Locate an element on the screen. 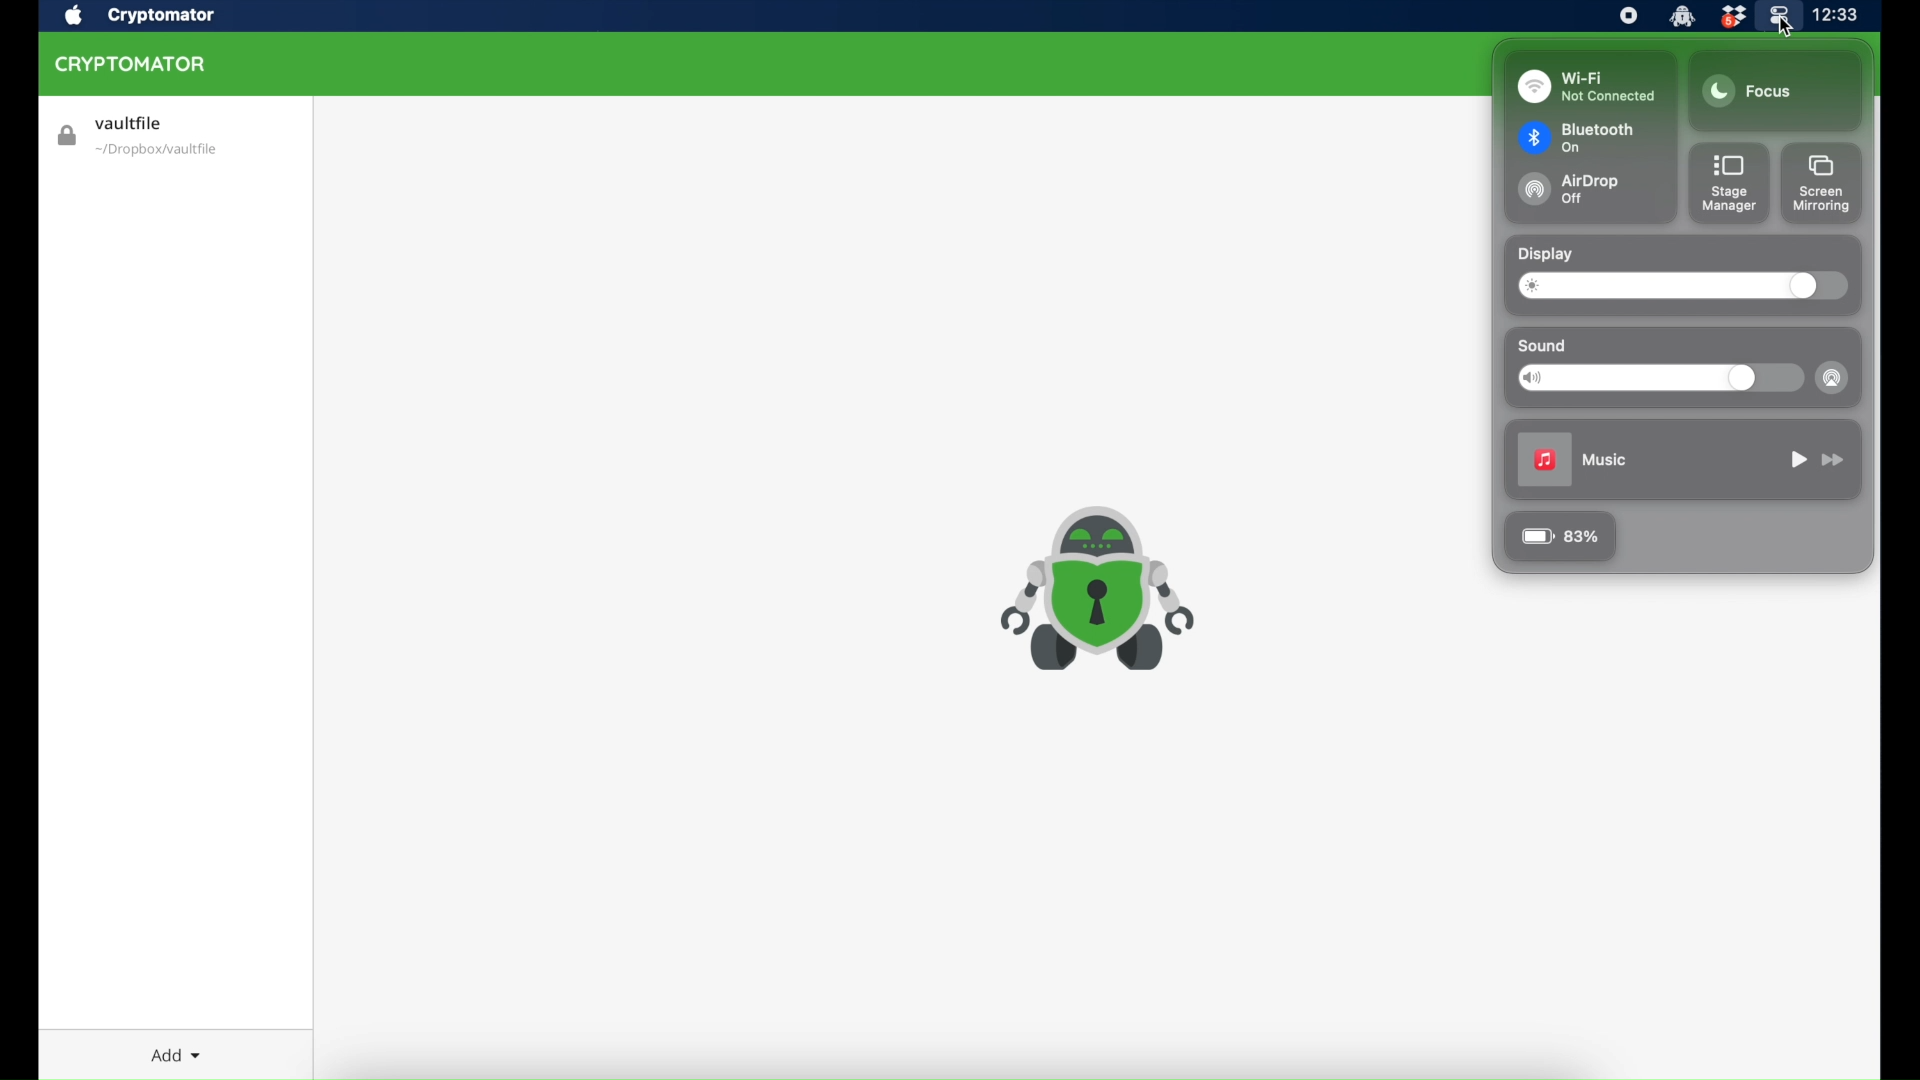 This screenshot has height=1080, width=1920. add is located at coordinates (176, 1055).